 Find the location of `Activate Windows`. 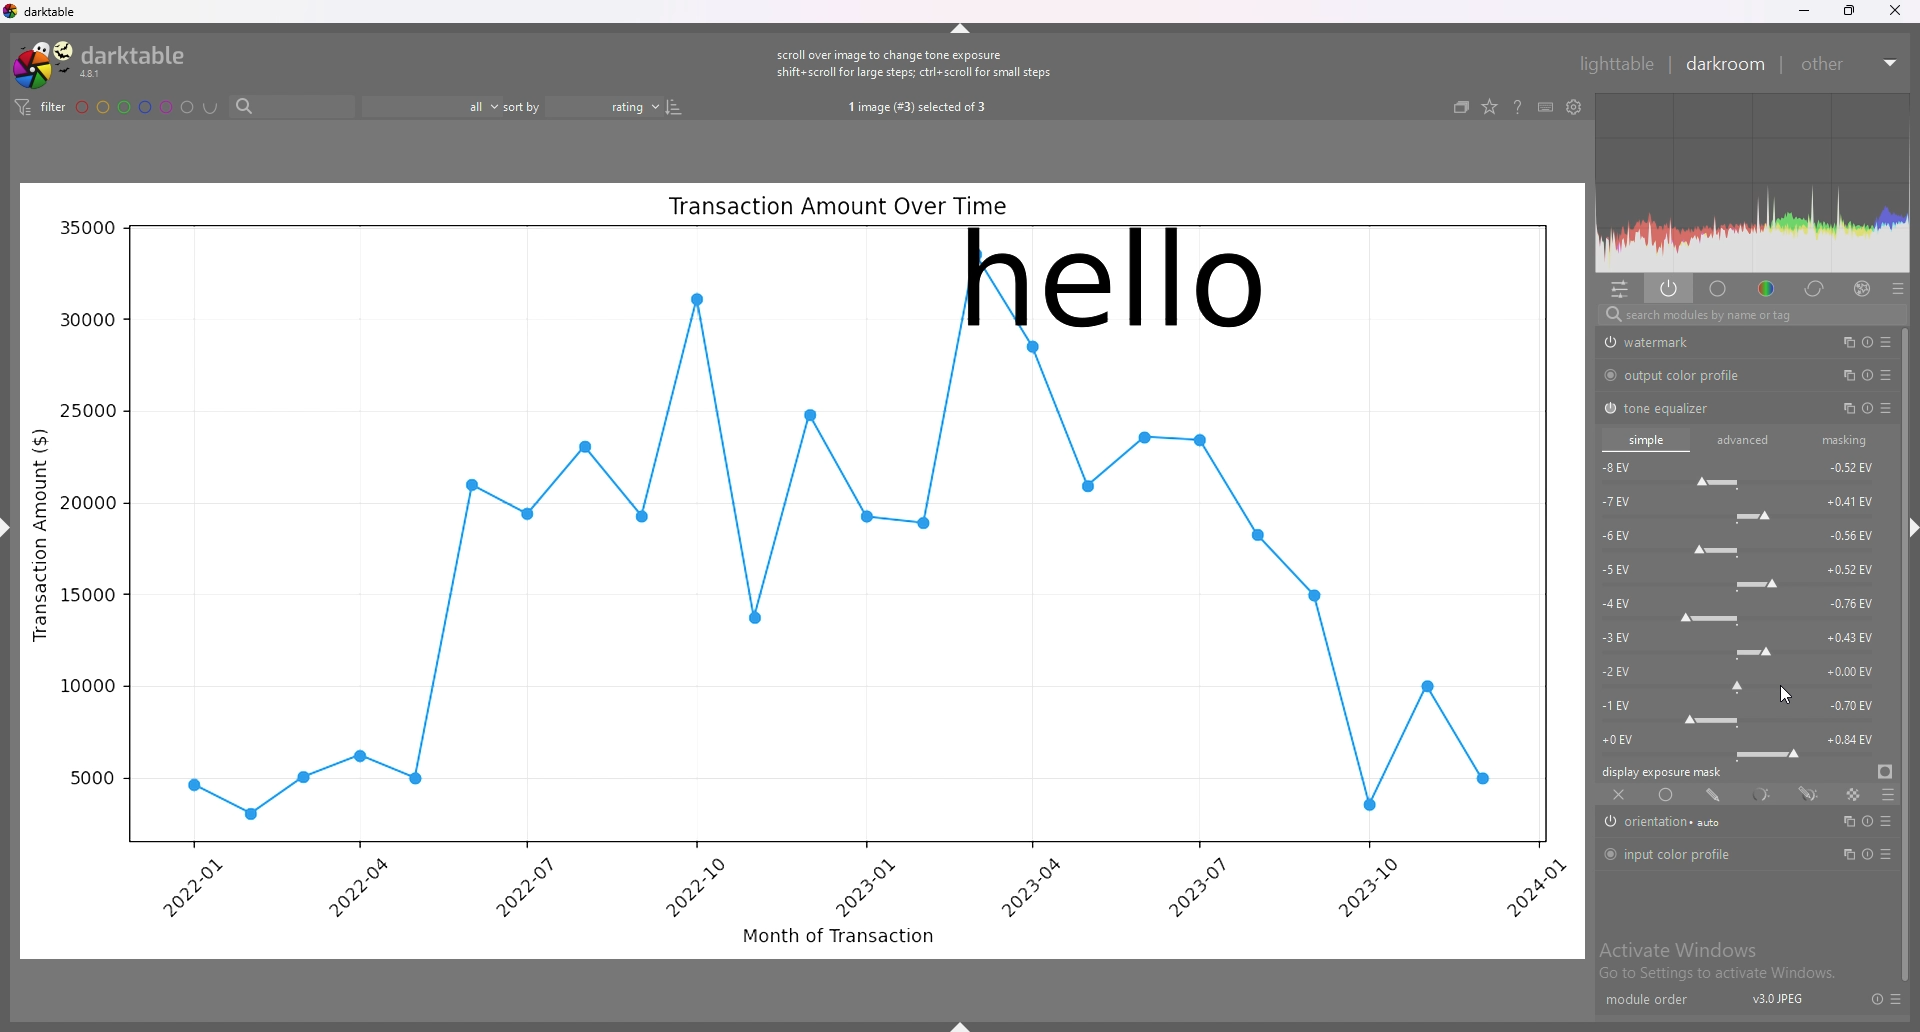

Activate Windows is located at coordinates (1679, 949).